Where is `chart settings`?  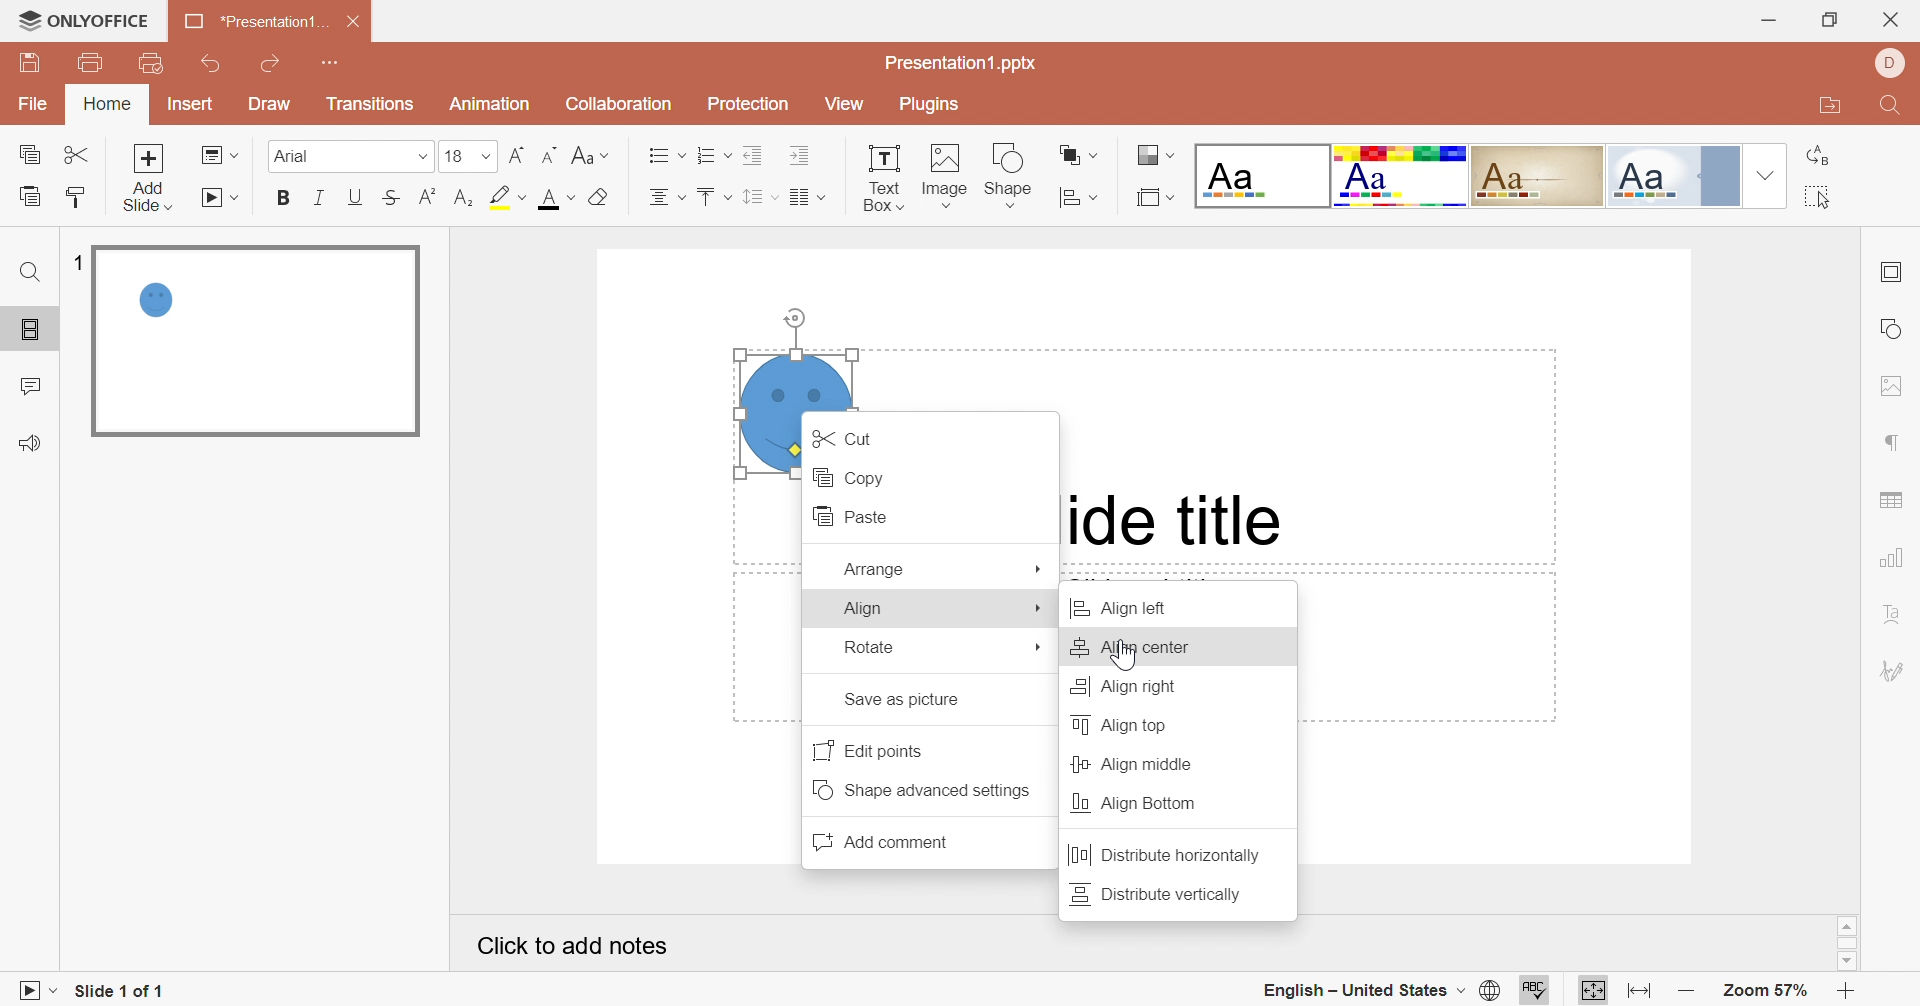 chart settings is located at coordinates (1896, 558).